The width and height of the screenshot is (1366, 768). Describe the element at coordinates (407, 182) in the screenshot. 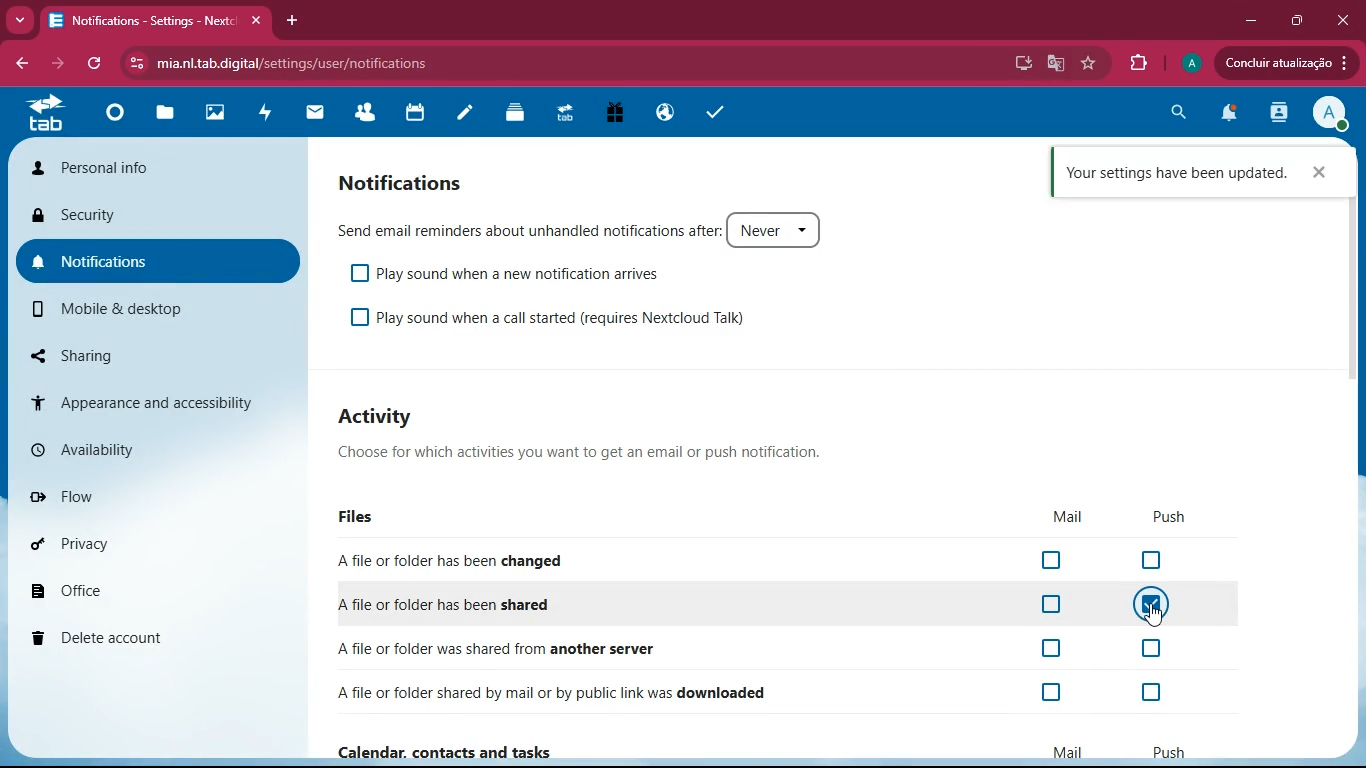

I see `notifications` at that location.